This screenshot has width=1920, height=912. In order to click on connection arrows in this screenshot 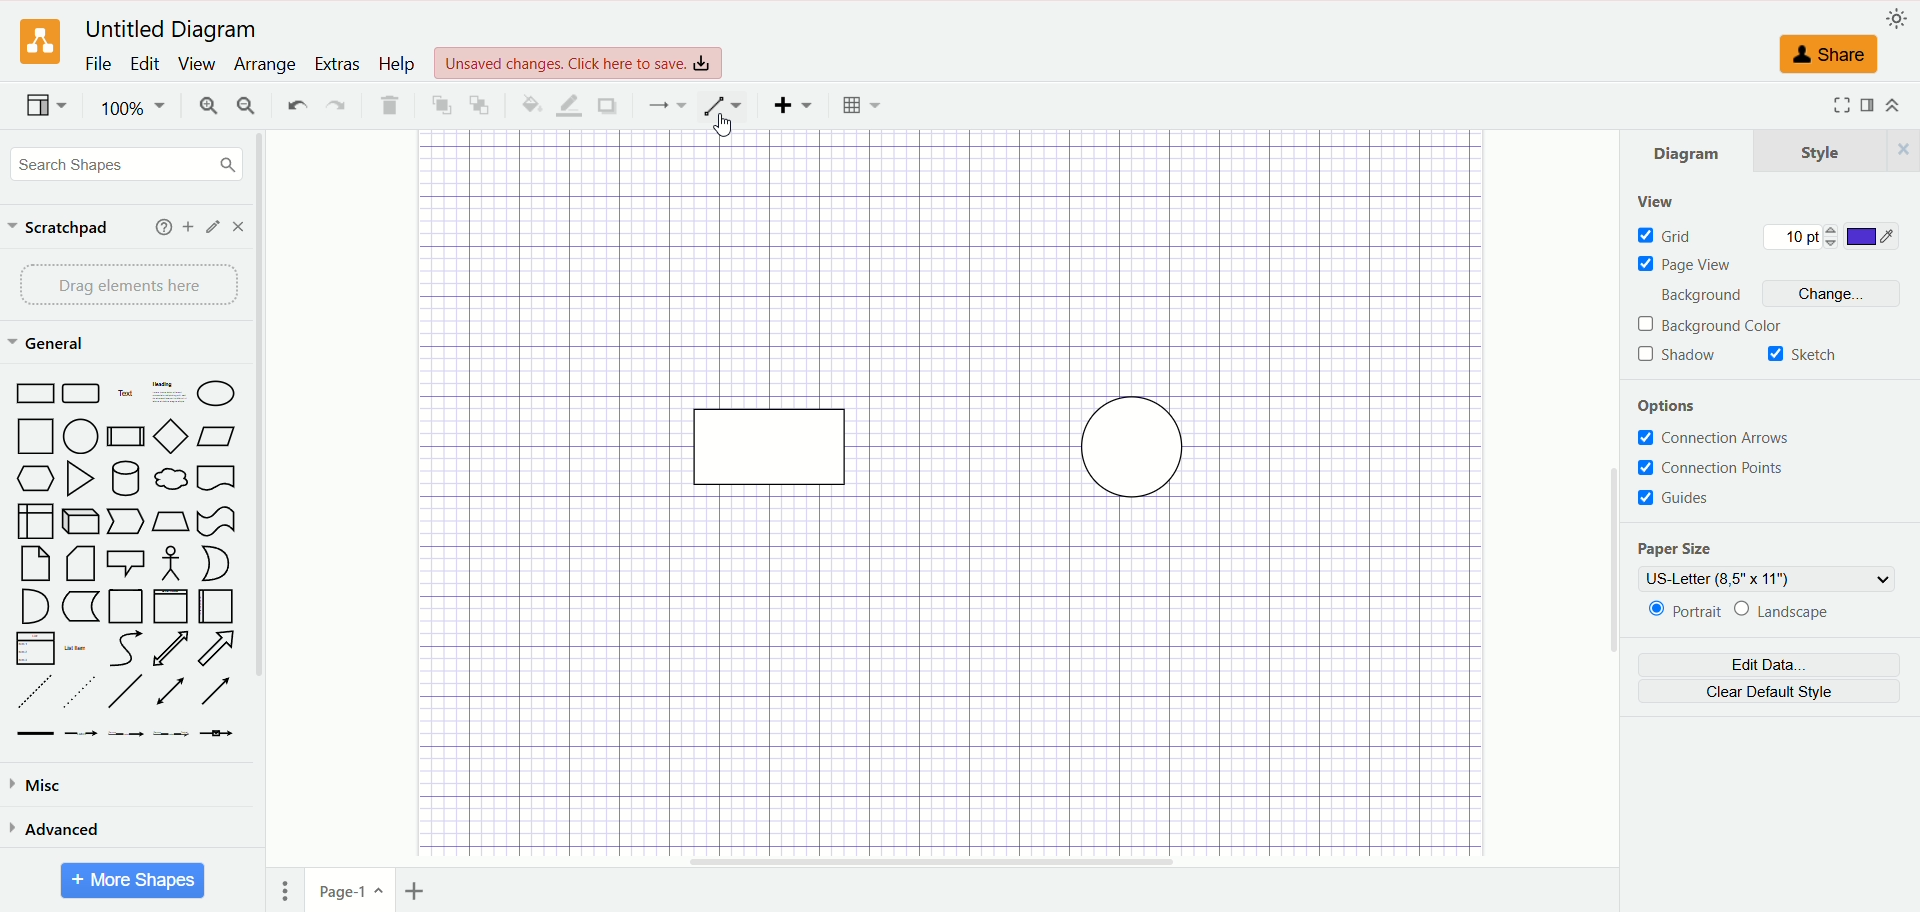, I will do `click(1713, 438)`.